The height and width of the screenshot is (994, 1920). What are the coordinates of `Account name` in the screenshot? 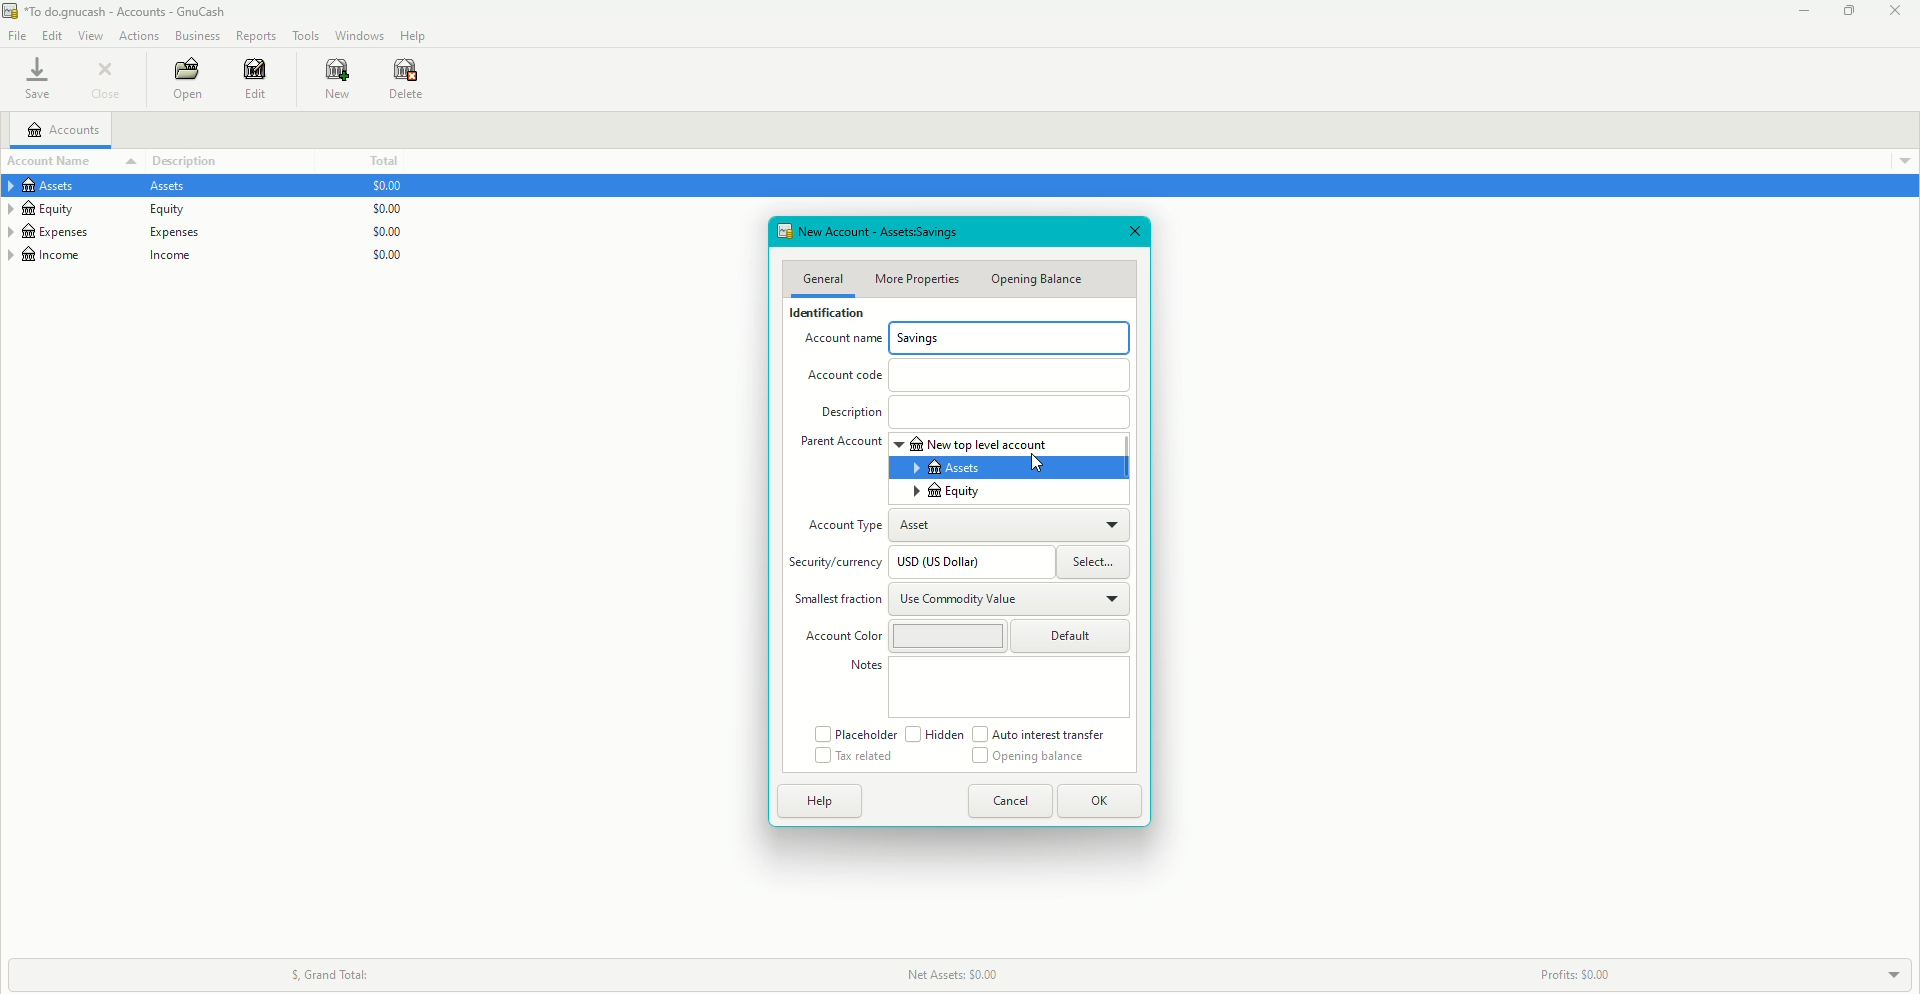 It's located at (838, 343).